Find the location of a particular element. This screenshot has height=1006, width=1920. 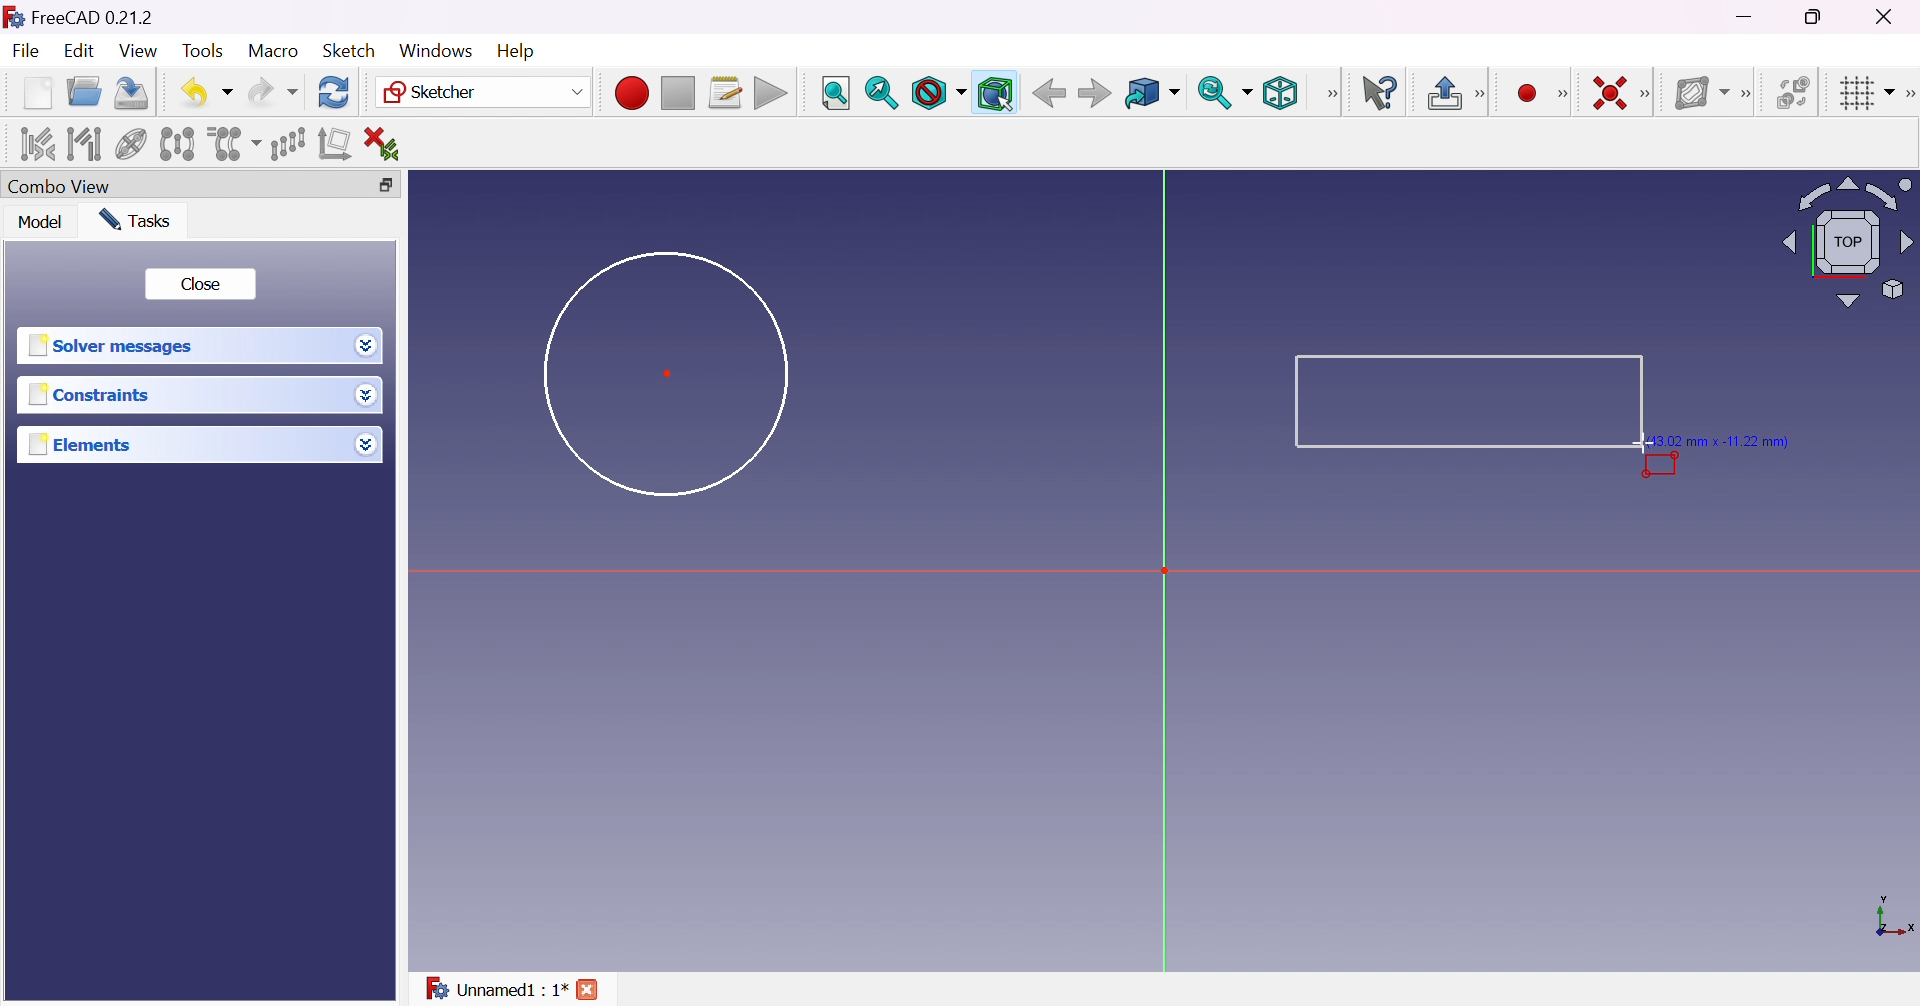

Go to linked object is located at coordinates (1151, 94).